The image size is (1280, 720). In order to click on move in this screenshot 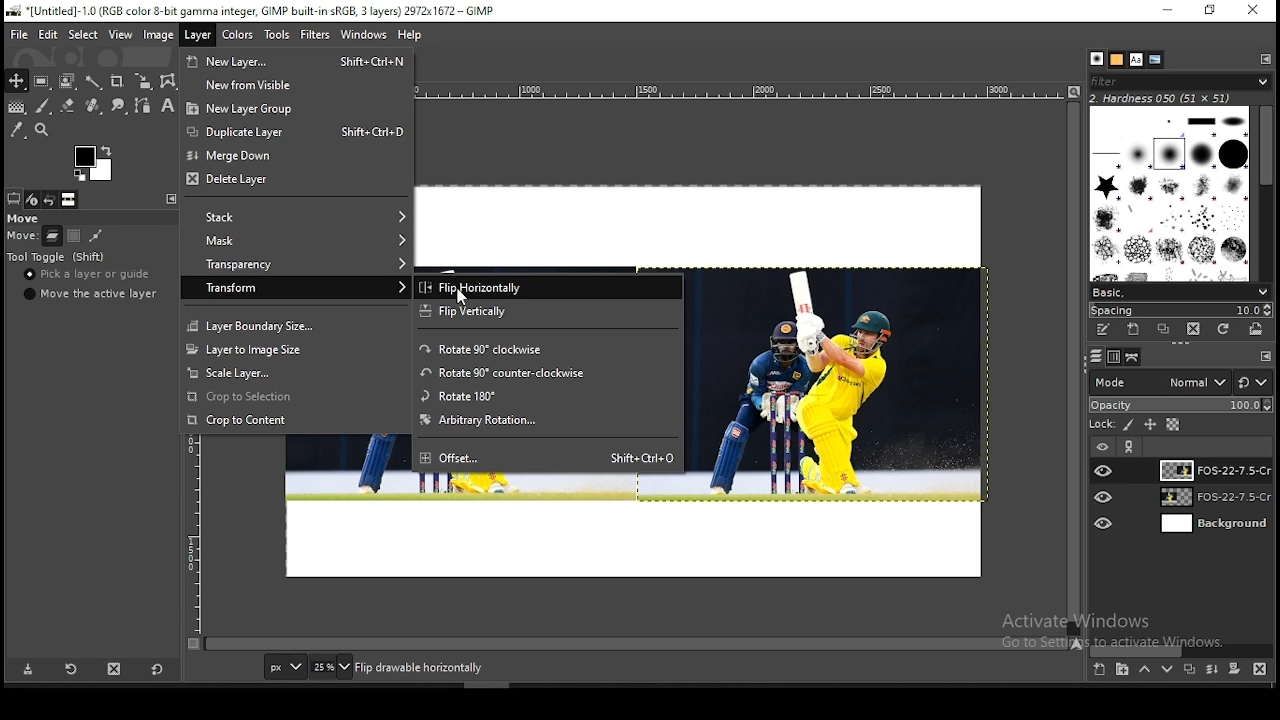, I will do `click(22, 238)`.